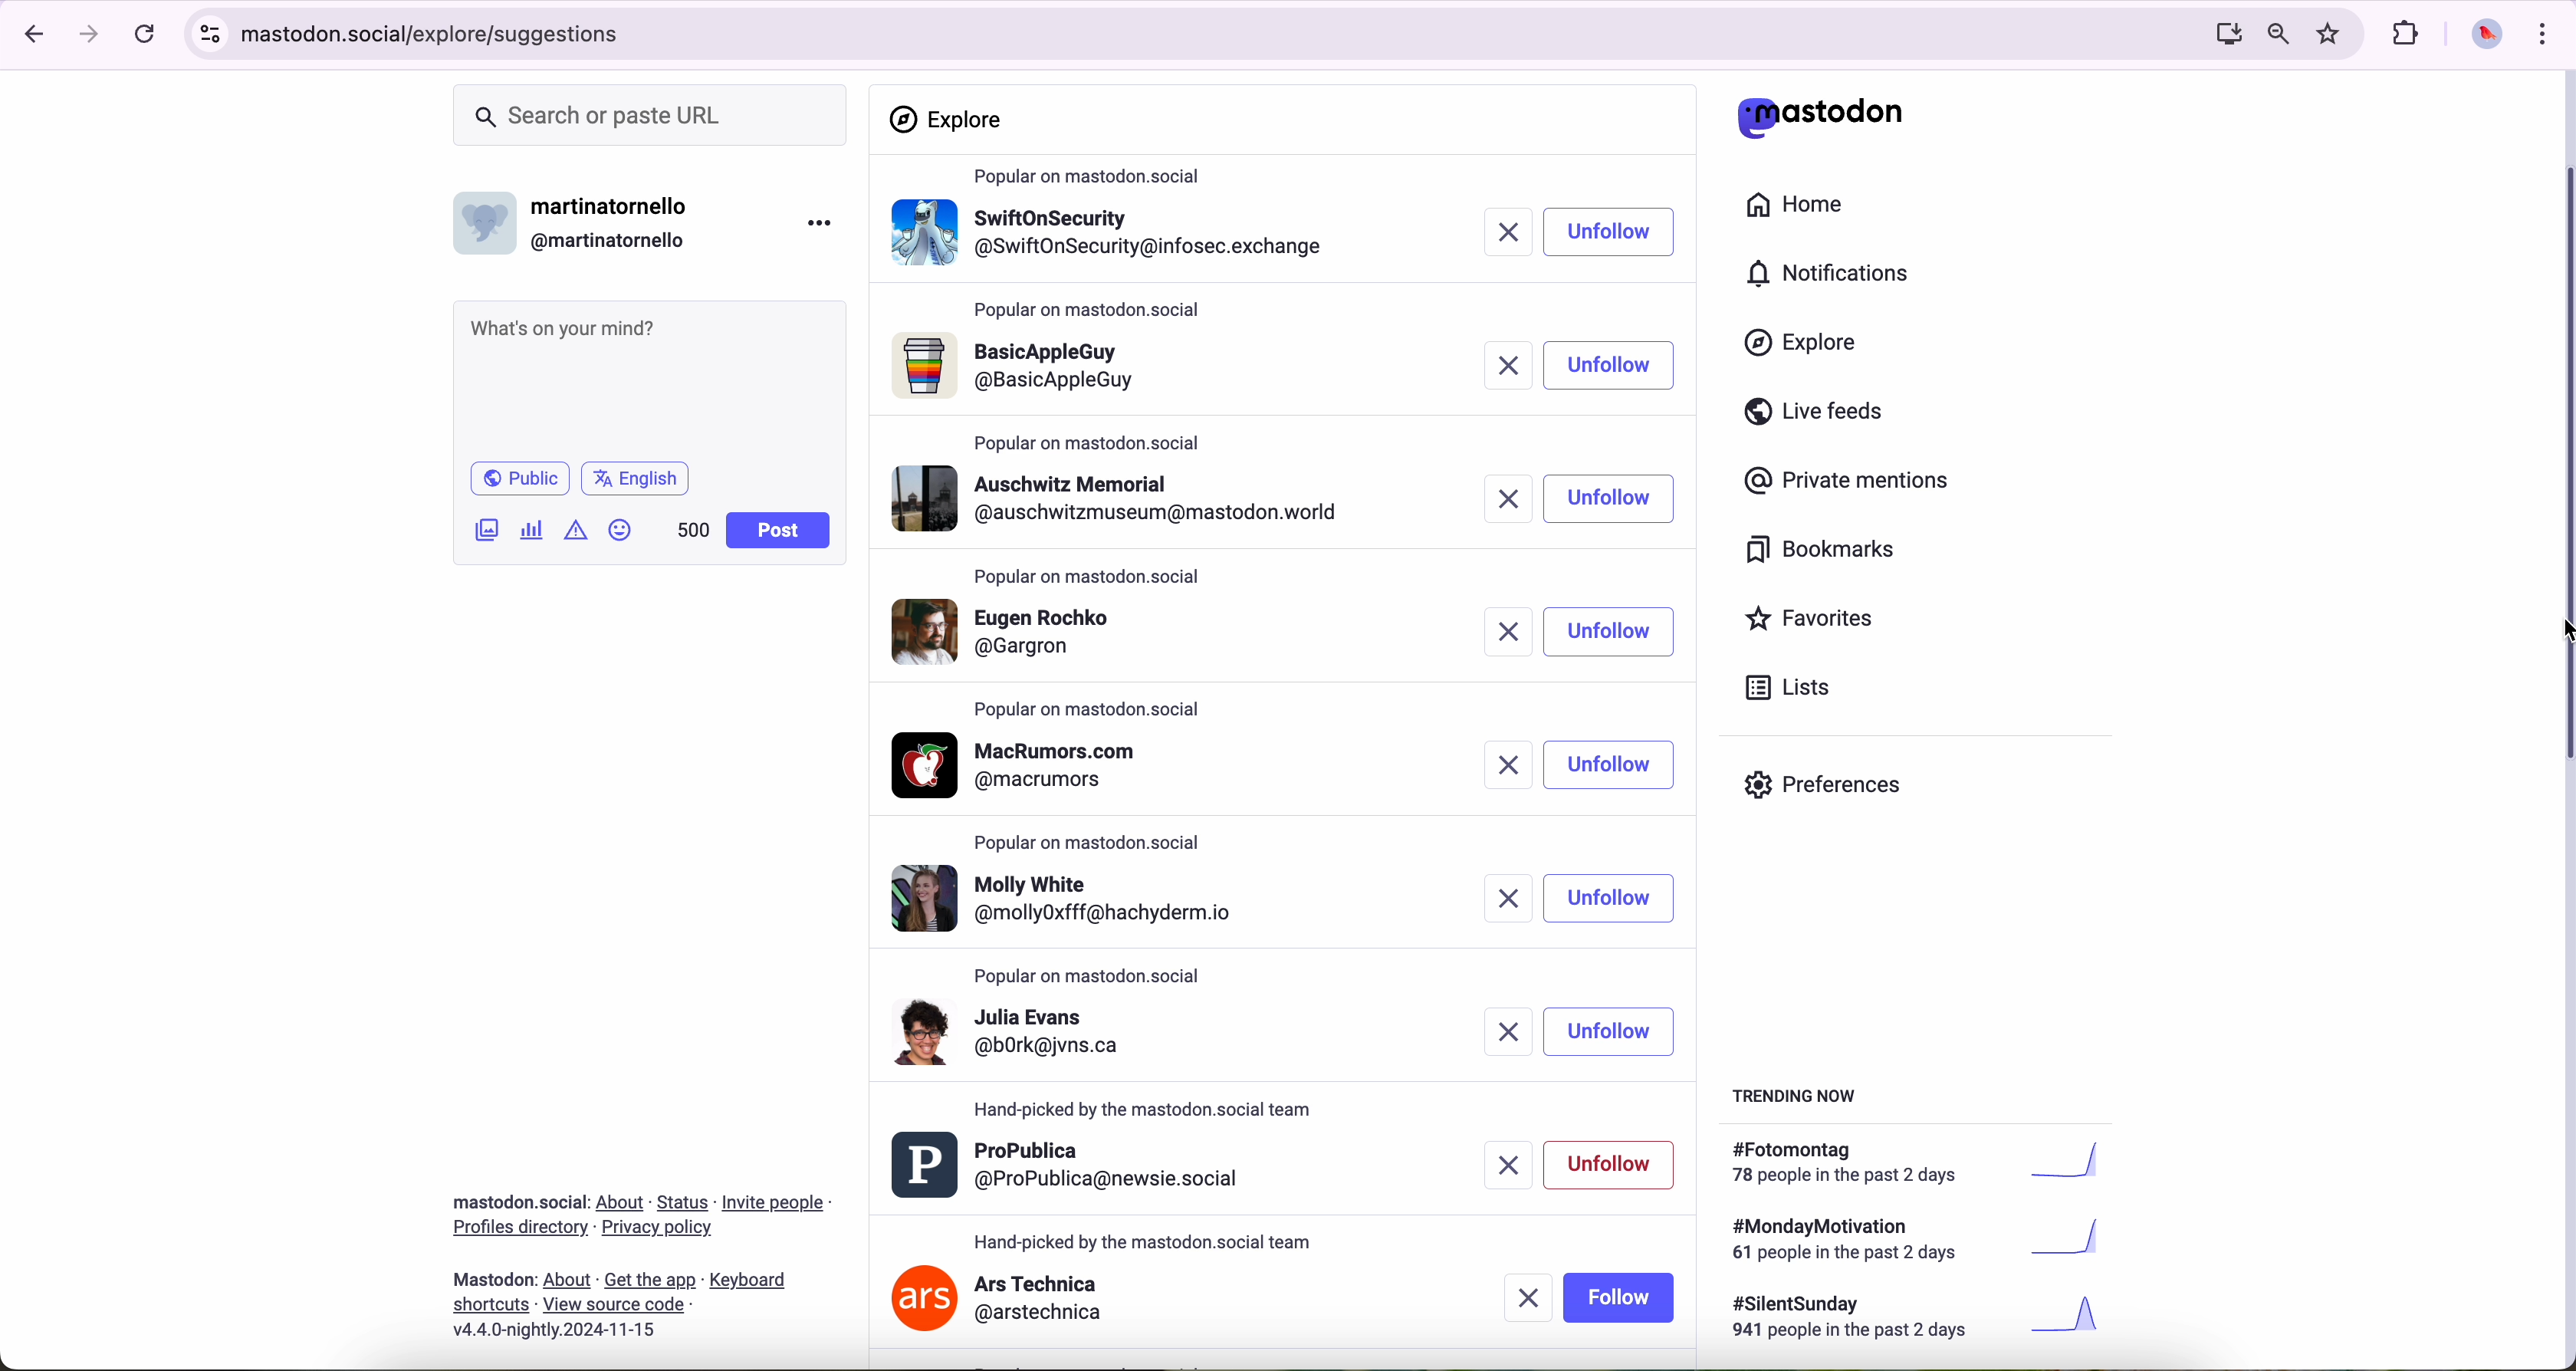  Describe the element at coordinates (1797, 1094) in the screenshot. I see `trending now` at that location.